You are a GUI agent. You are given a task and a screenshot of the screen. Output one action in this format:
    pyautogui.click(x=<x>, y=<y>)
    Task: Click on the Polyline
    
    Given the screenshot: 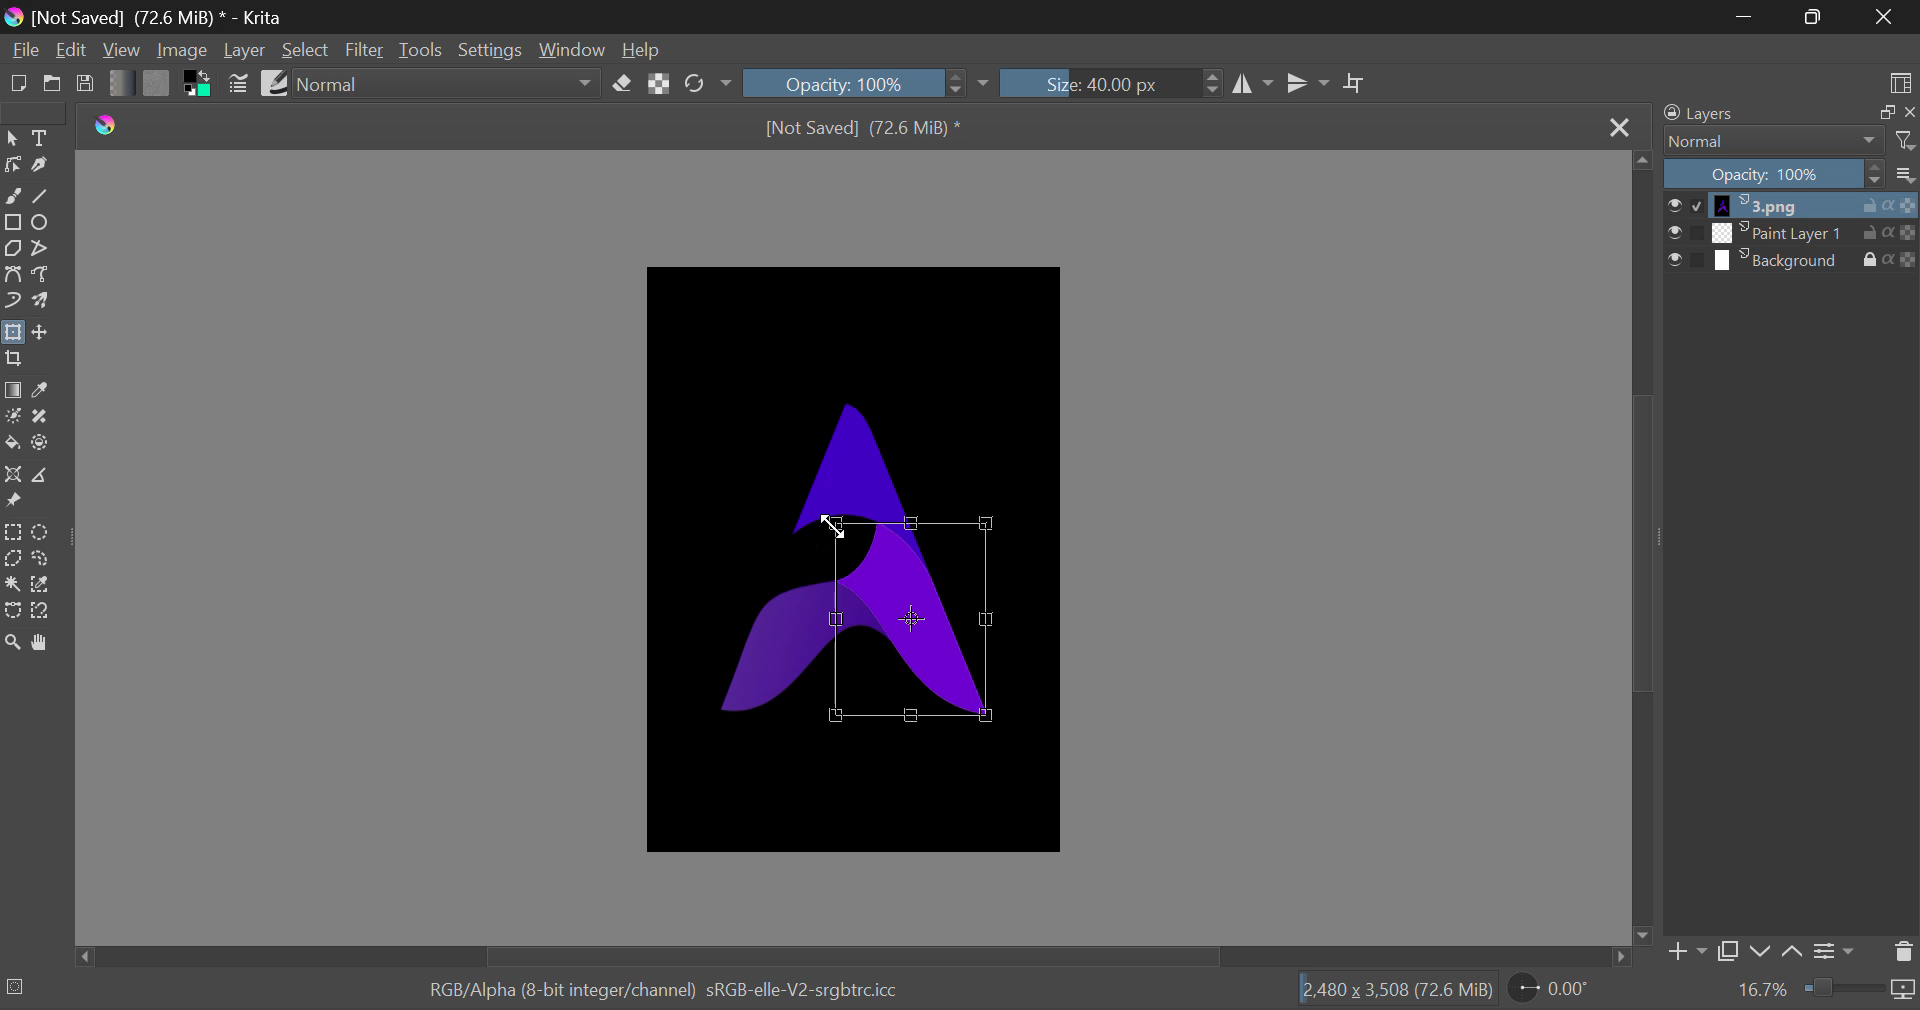 What is the action you would take?
    pyautogui.click(x=47, y=248)
    